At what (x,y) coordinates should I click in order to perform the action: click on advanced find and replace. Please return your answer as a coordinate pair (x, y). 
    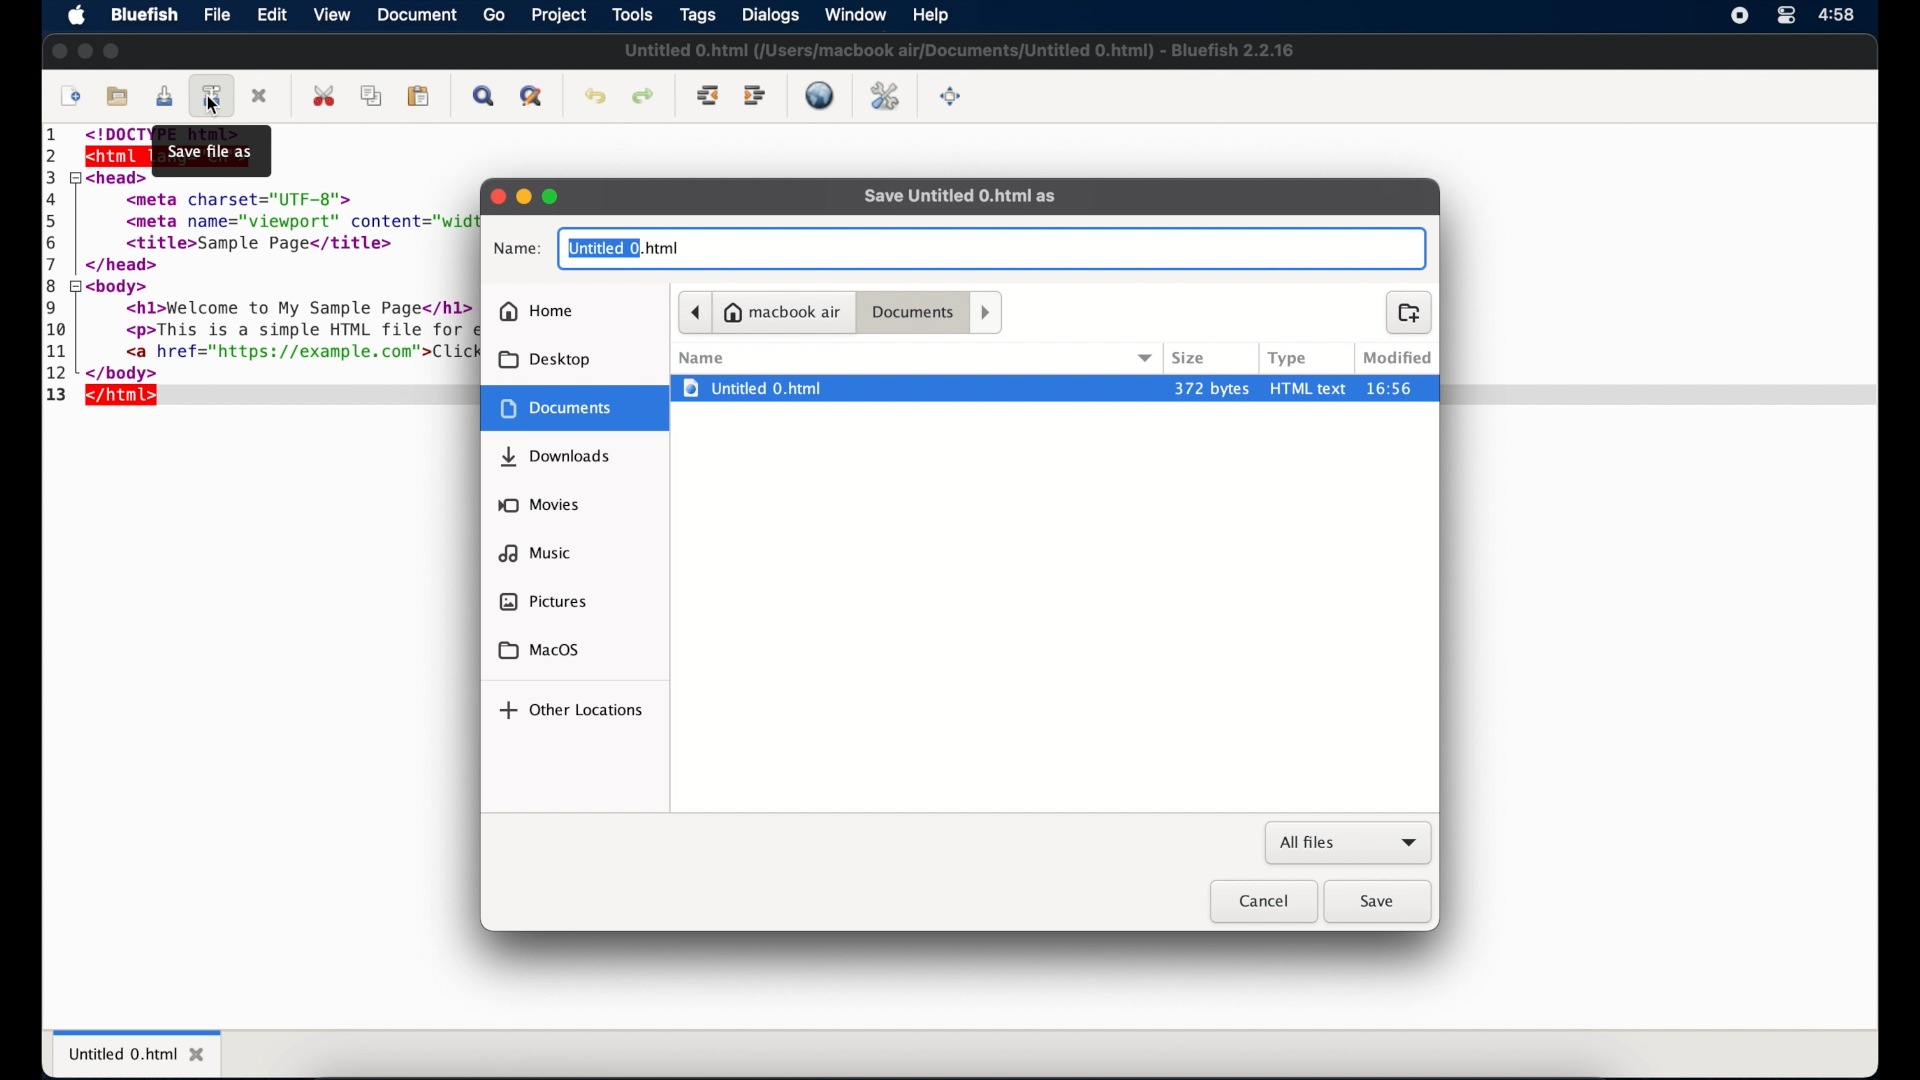
    Looking at the image, I should click on (533, 97).